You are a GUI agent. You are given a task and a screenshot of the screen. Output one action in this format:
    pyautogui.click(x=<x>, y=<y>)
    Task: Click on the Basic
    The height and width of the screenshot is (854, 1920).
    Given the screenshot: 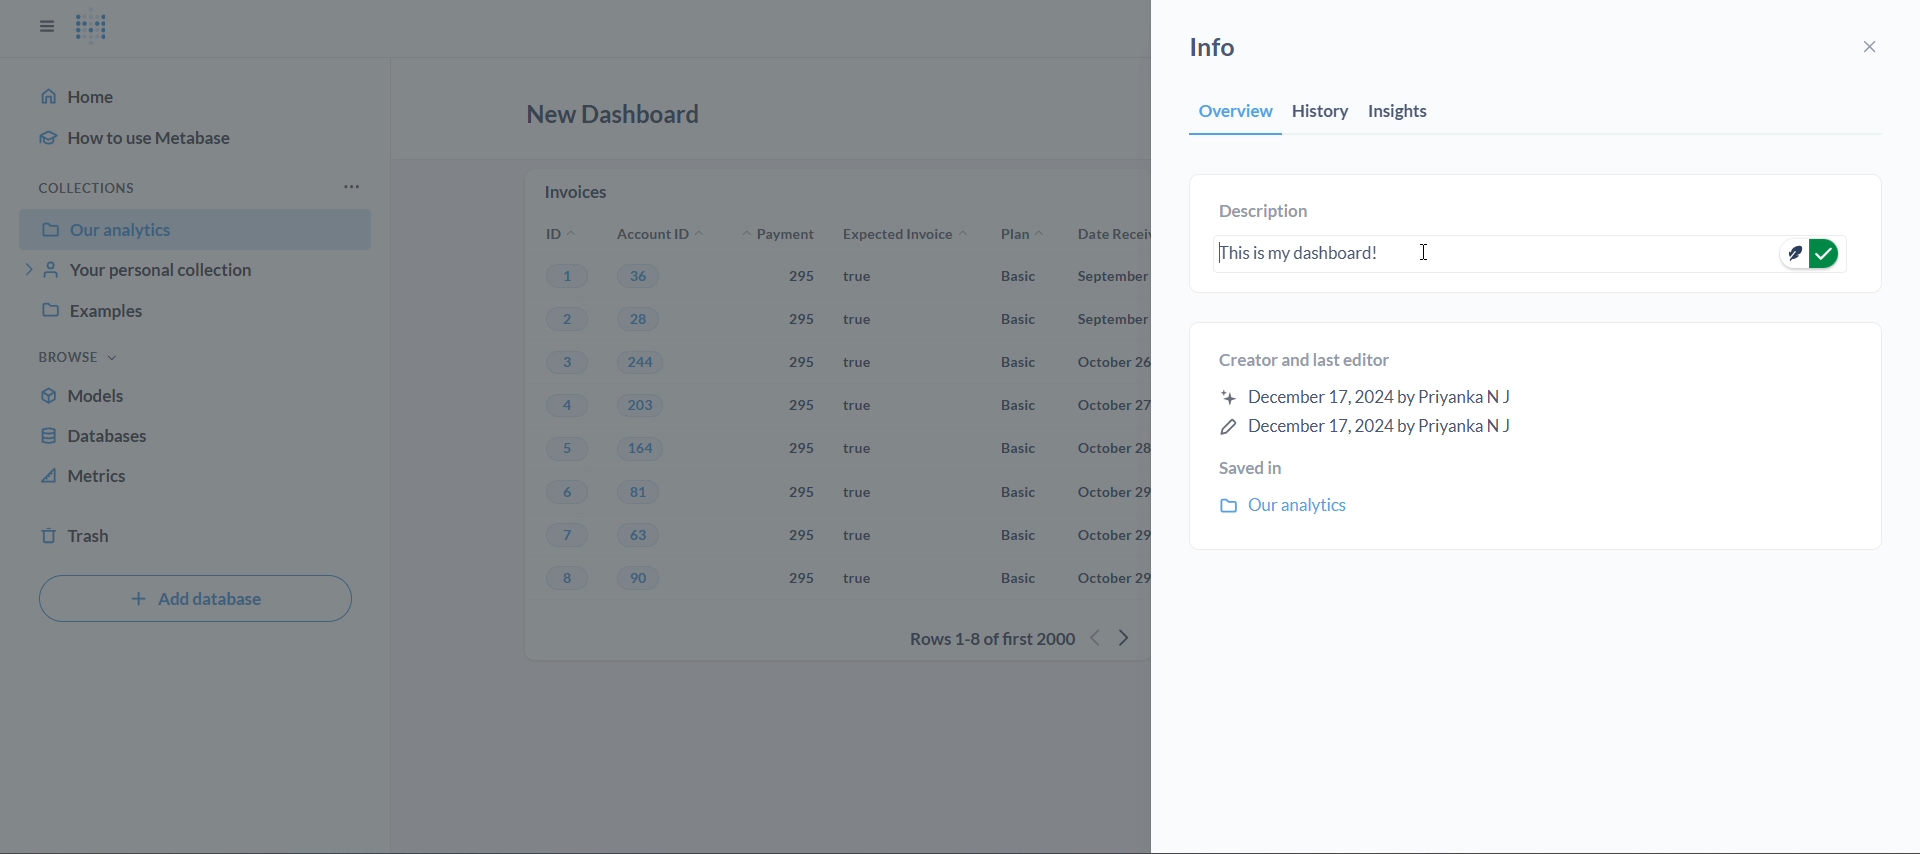 What is the action you would take?
    pyautogui.click(x=1019, y=492)
    